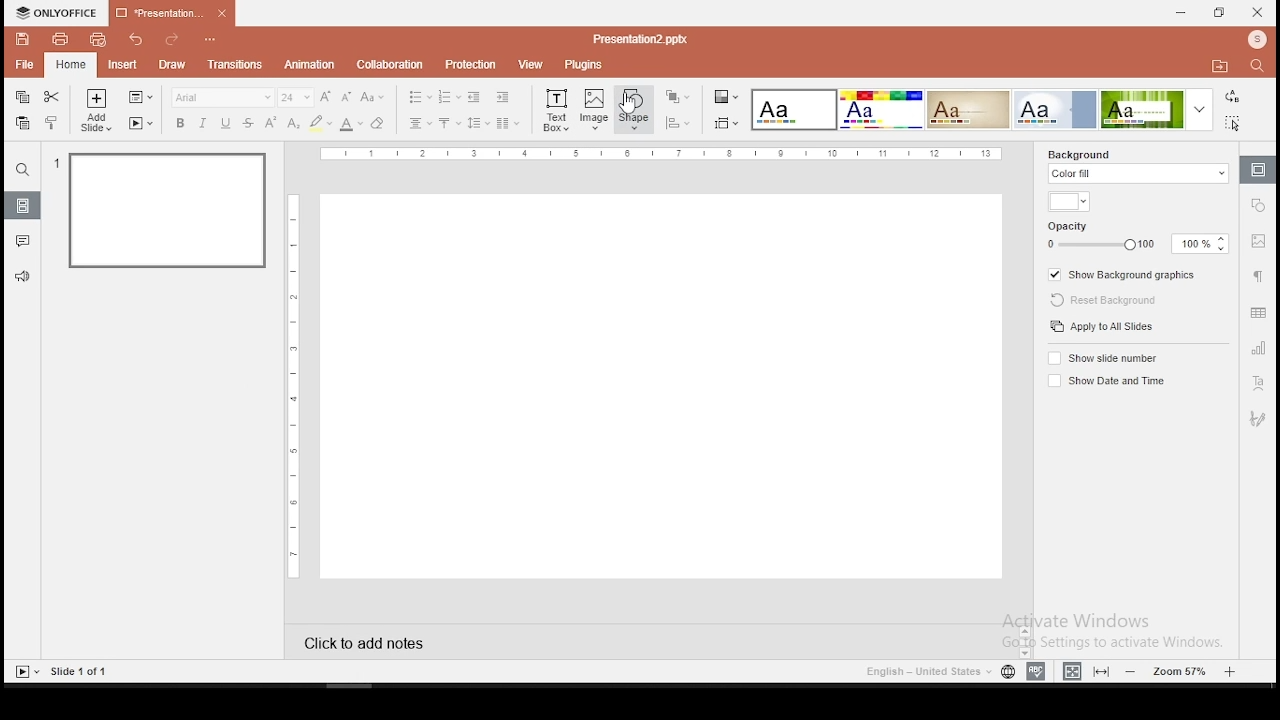  I want to click on show background graphics on/off, so click(1125, 273).